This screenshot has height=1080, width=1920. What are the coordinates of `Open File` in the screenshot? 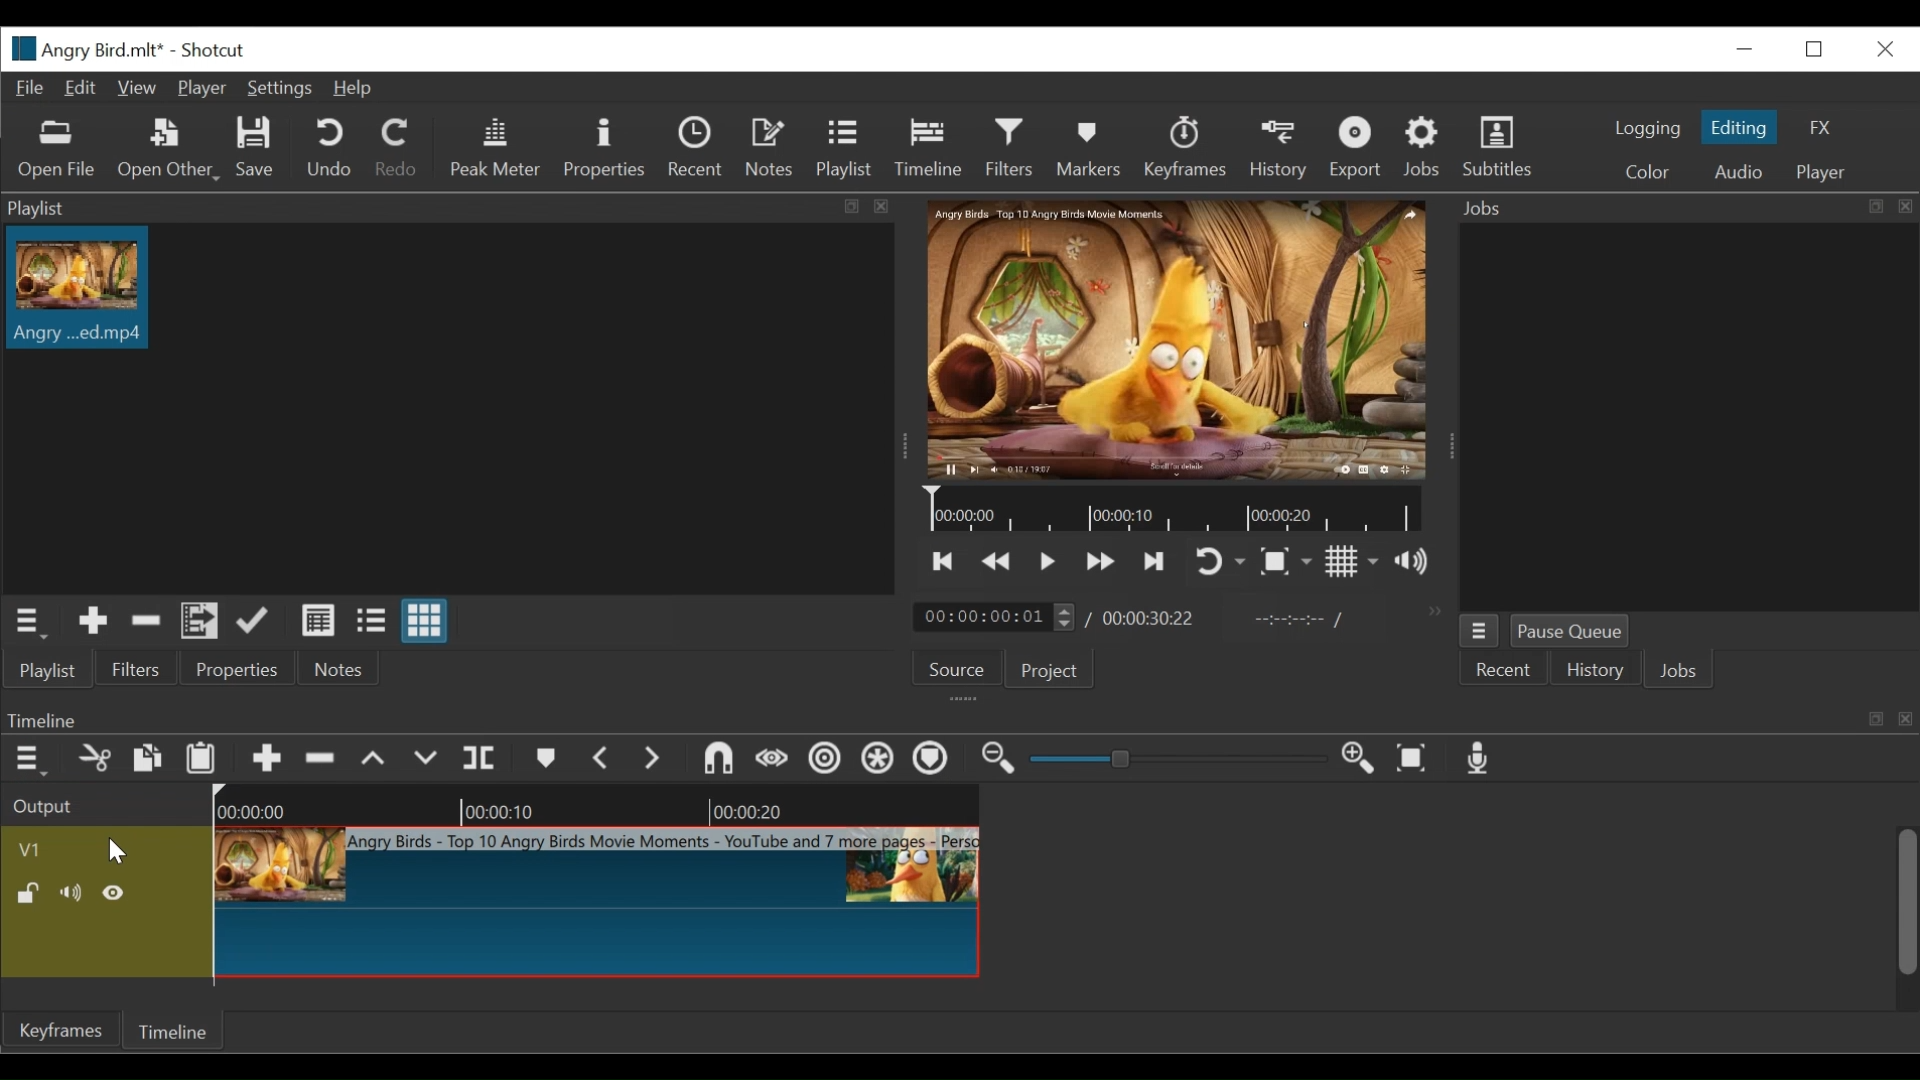 It's located at (61, 150).